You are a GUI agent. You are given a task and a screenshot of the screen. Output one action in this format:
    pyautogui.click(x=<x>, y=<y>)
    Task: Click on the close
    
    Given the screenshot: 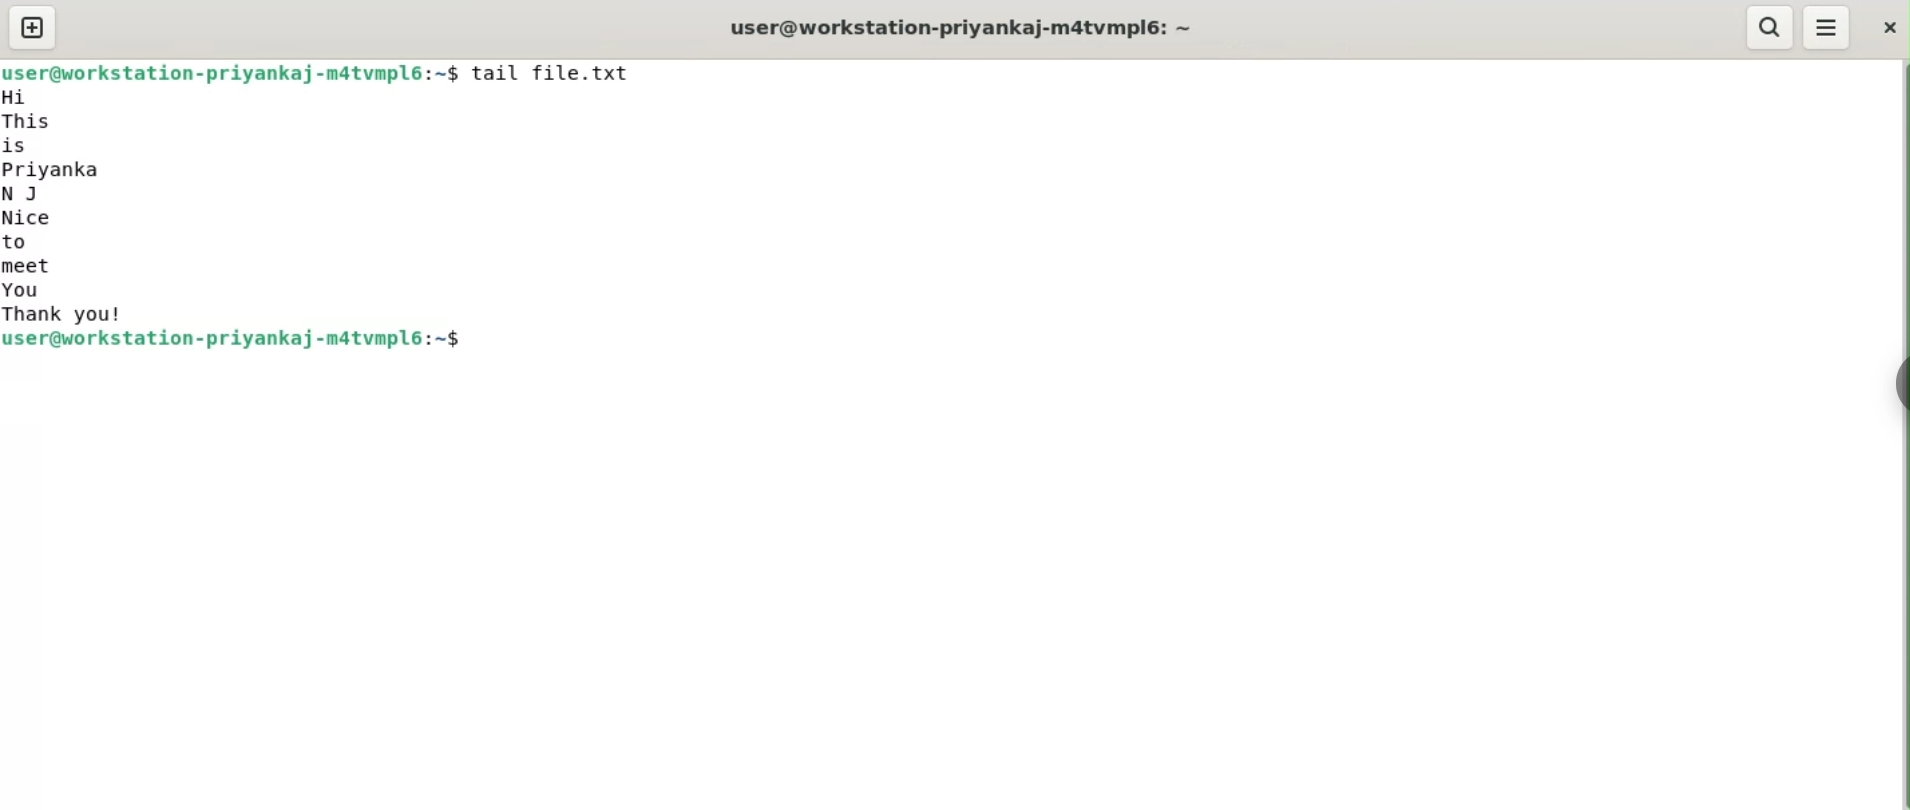 What is the action you would take?
    pyautogui.click(x=1888, y=26)
    